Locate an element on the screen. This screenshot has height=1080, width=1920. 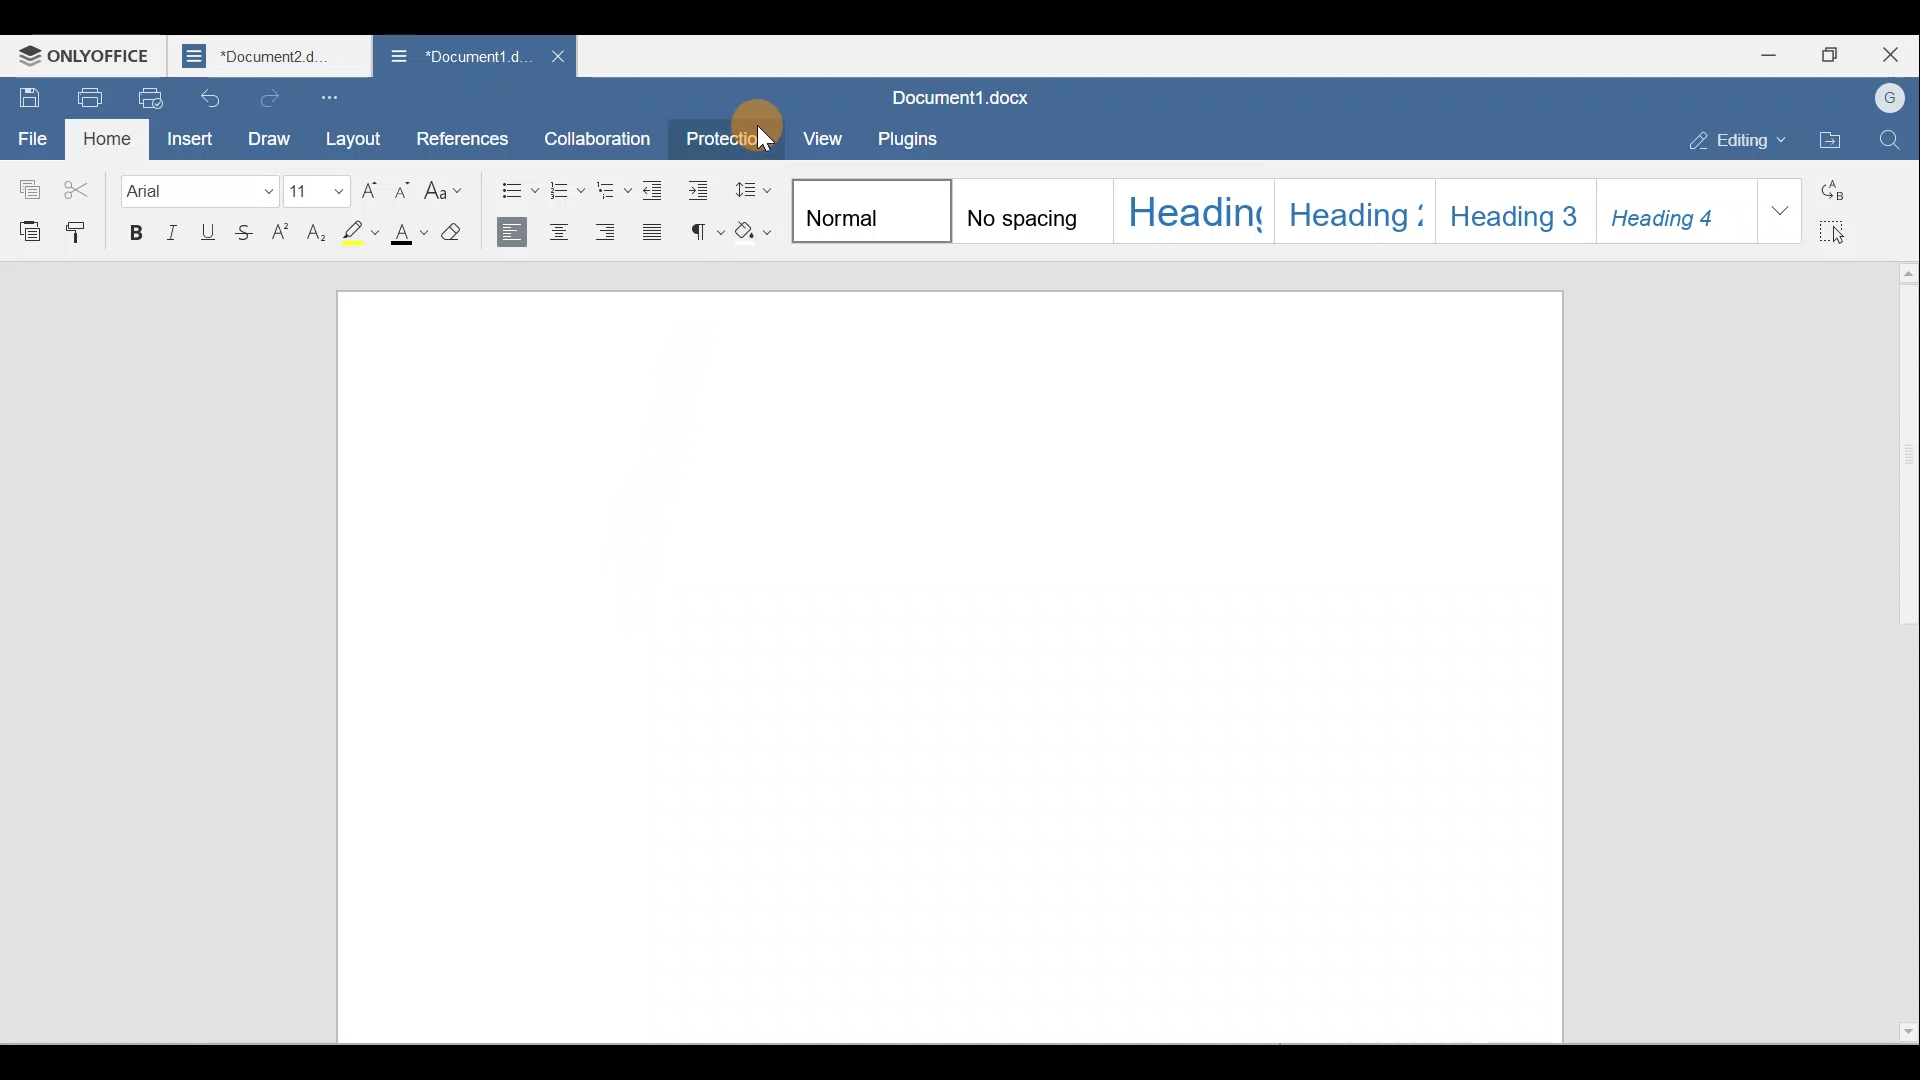
Draw is located at coordinates (275, 140).